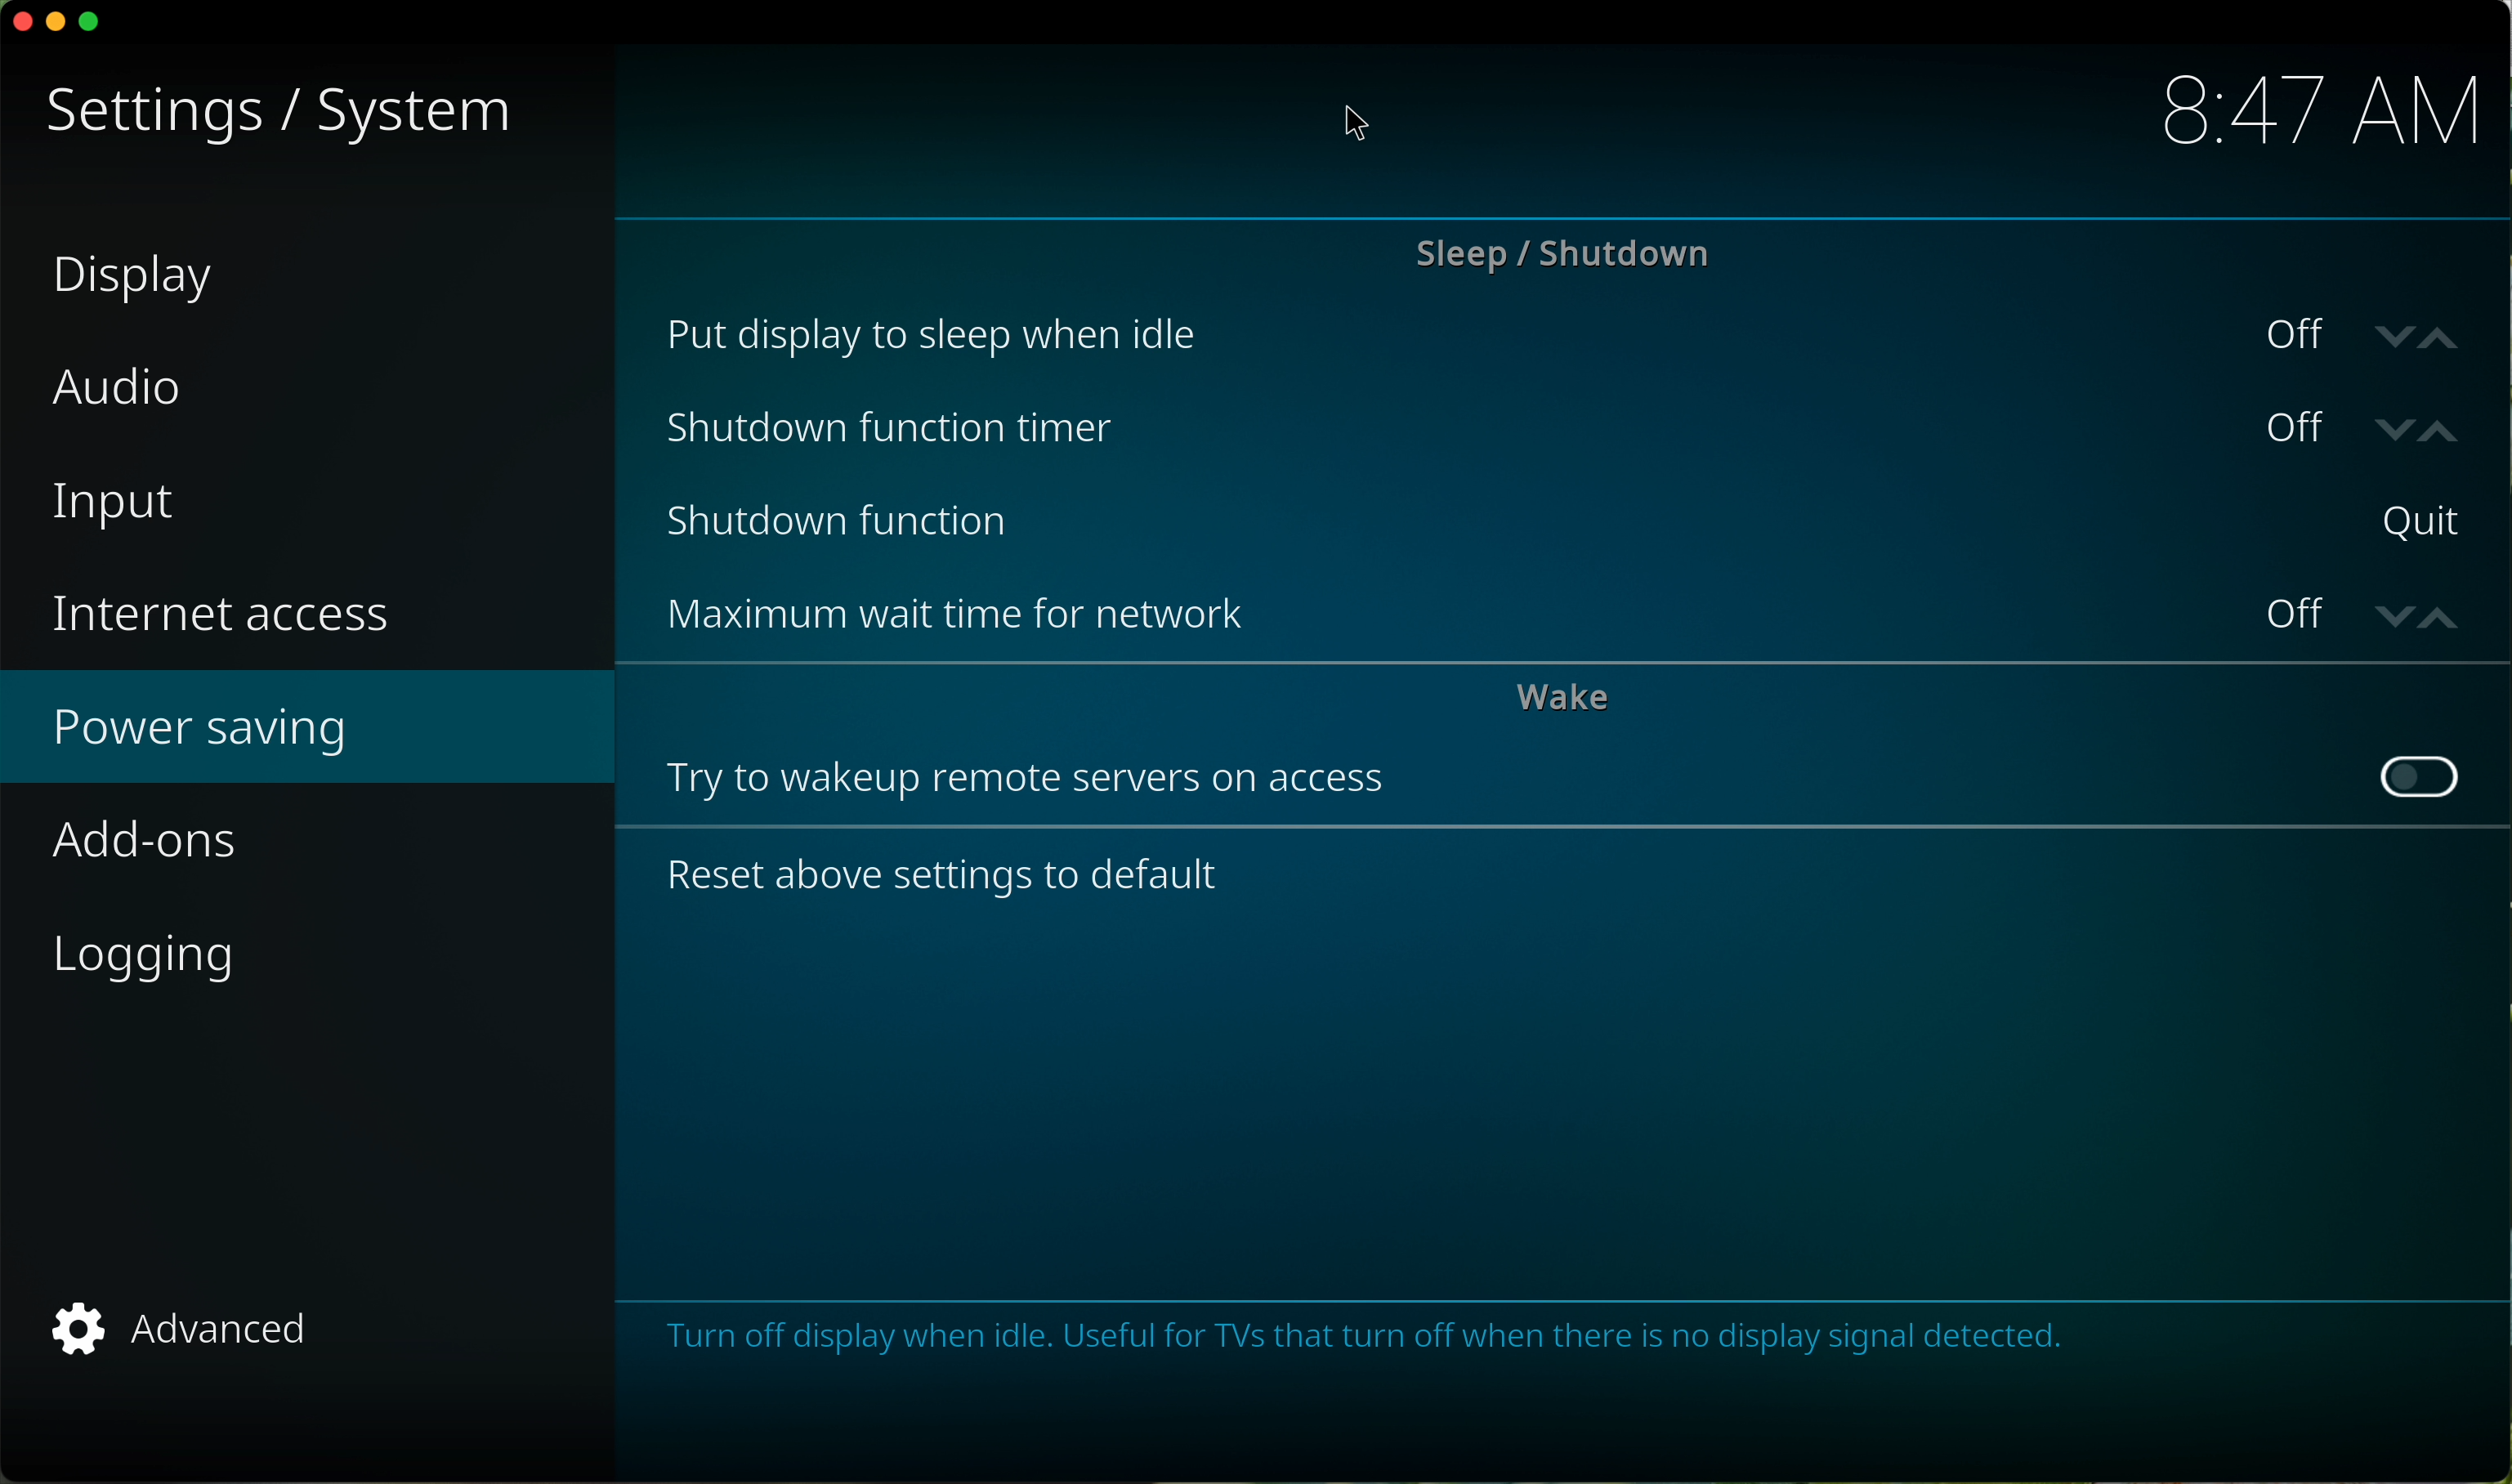 The width and height of the screenshot is (2512, 1484). What do you see at coordinates (118, 507) in the screenshot?
I see `input` at bounding box center [118, 507].